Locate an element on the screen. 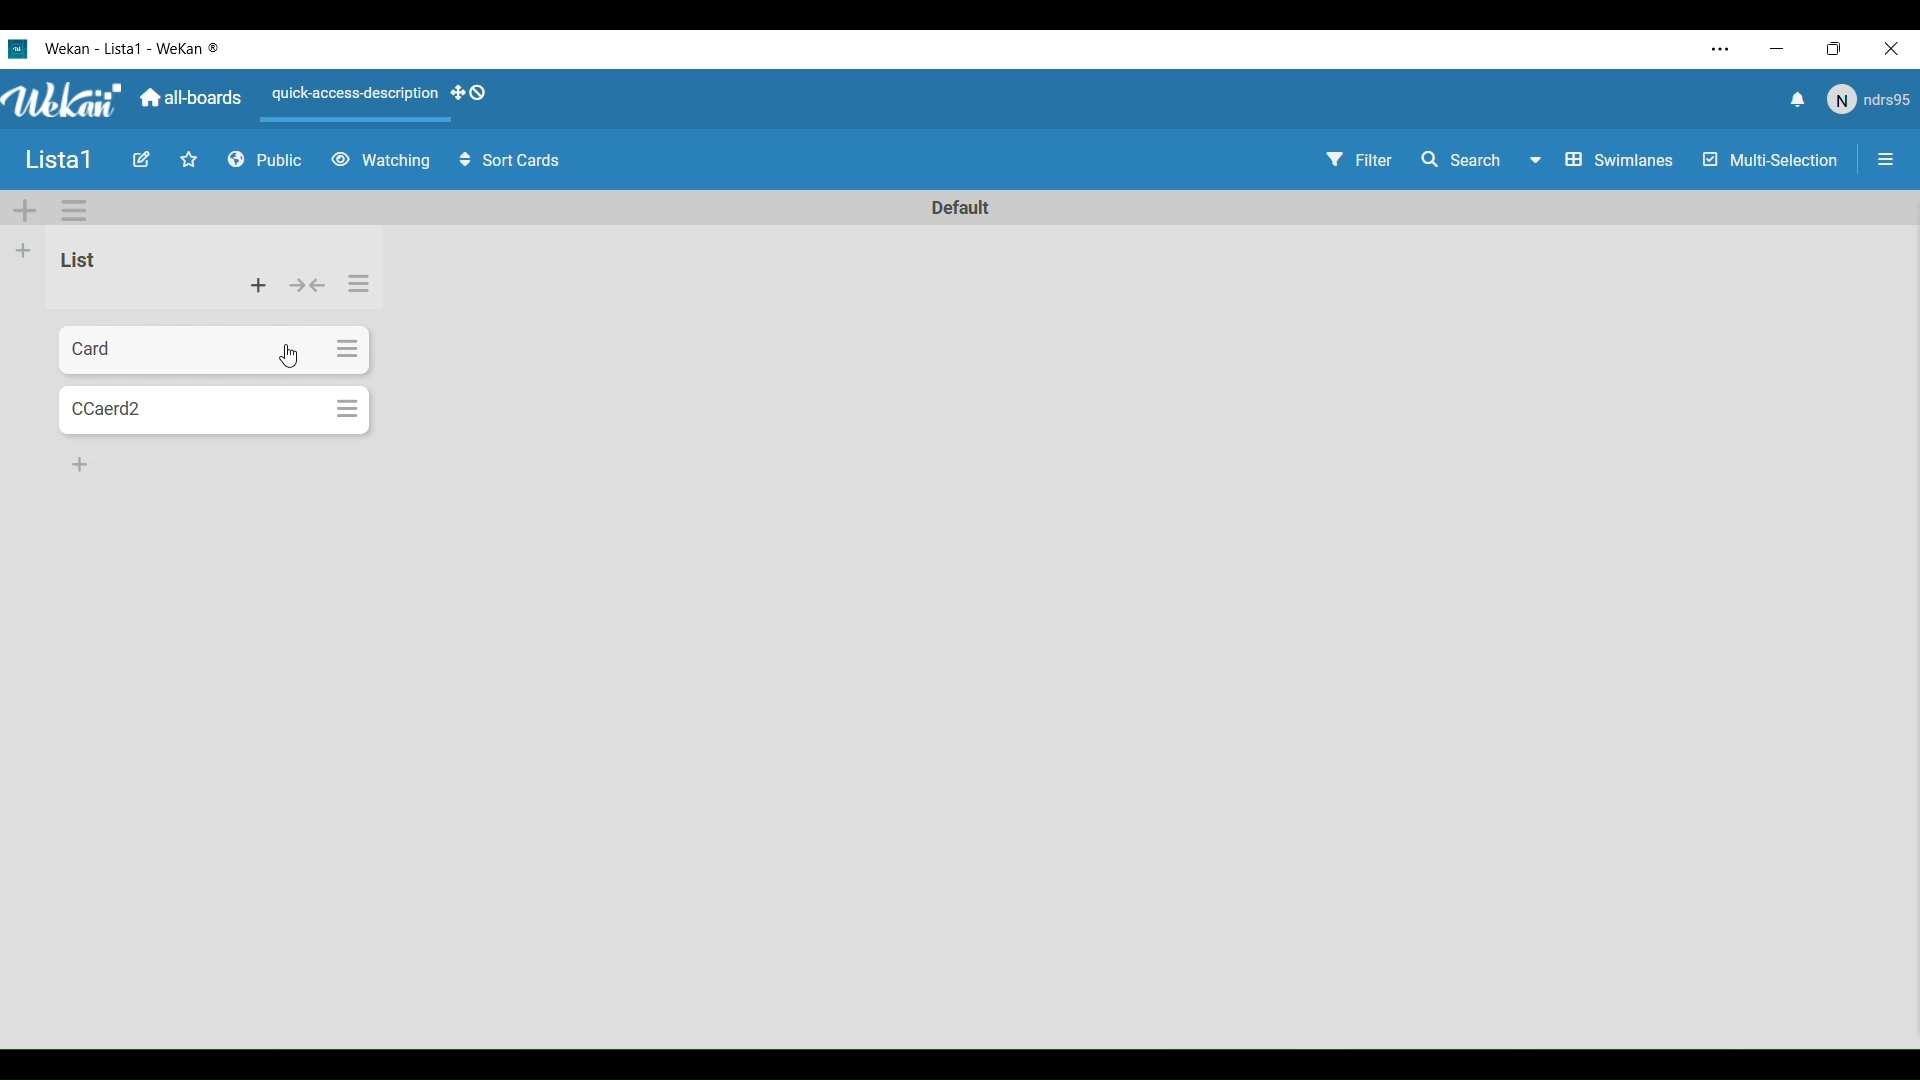  Card actions is located at coordinates (349, 410).